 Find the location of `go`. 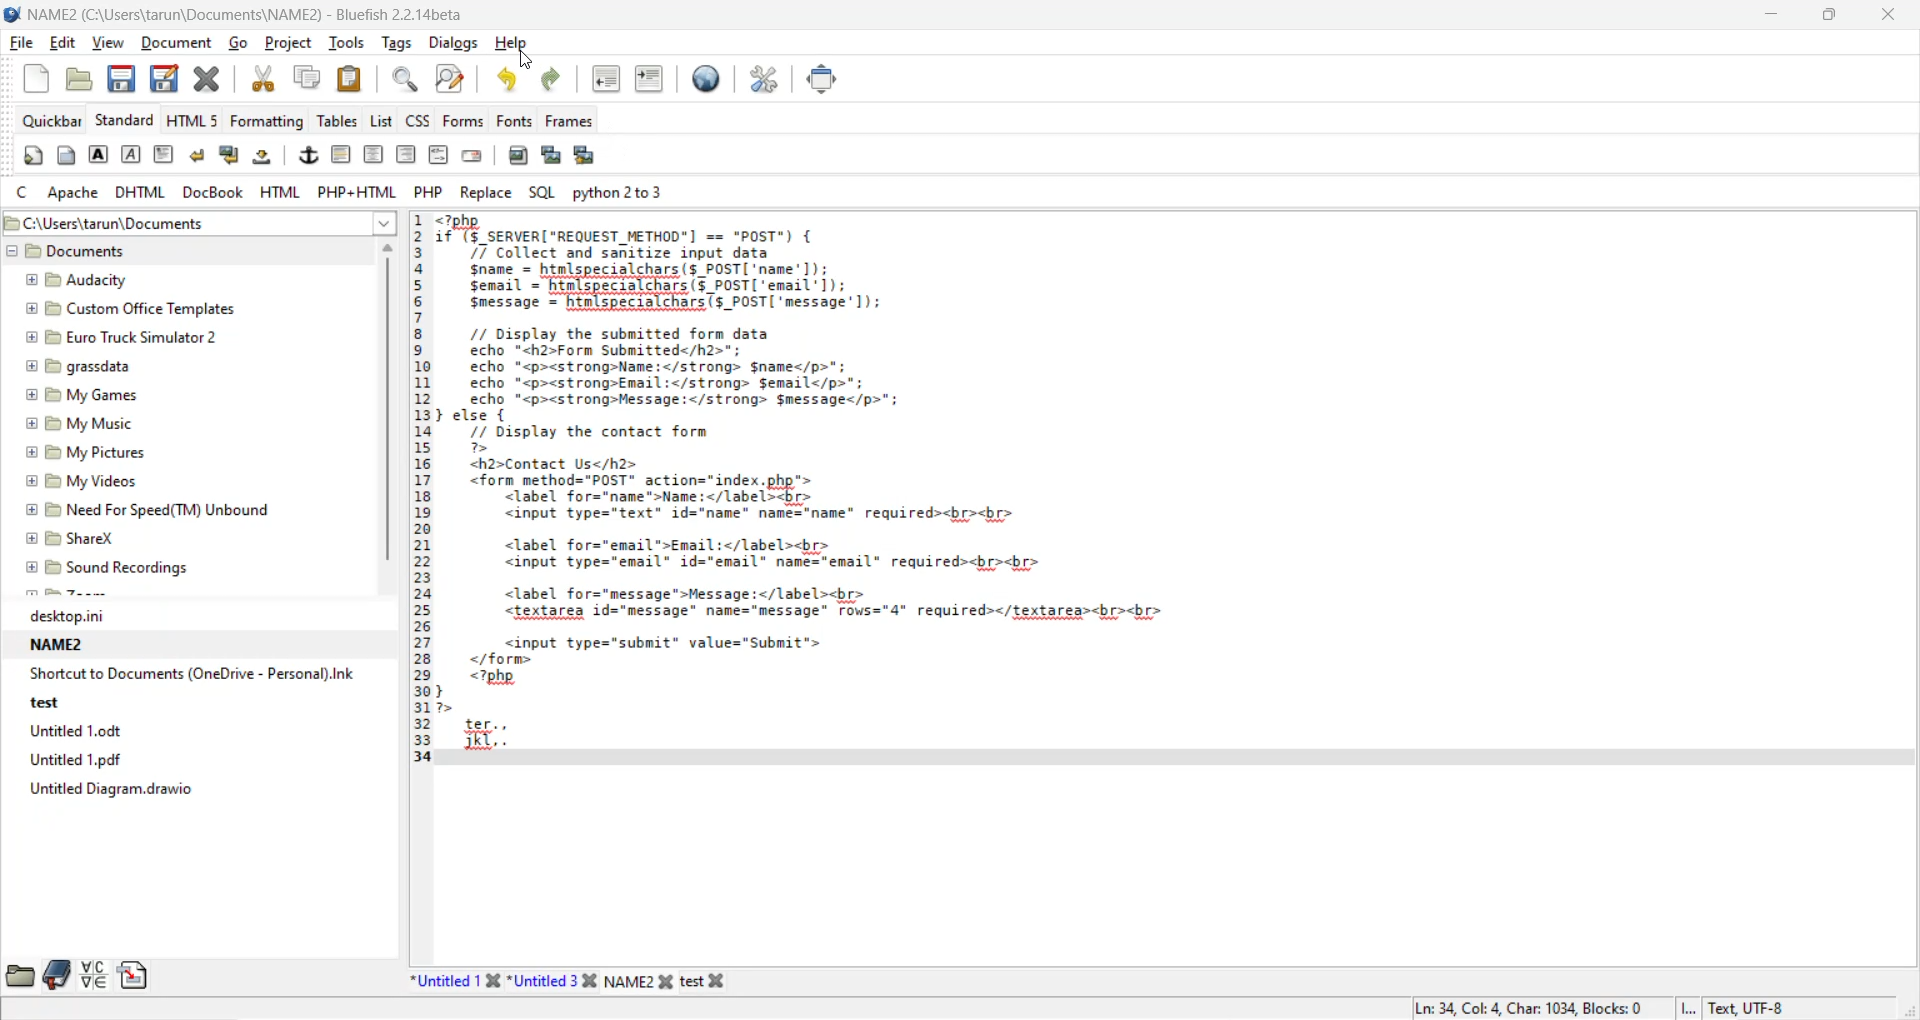

go is located at coordinates (243, 42).